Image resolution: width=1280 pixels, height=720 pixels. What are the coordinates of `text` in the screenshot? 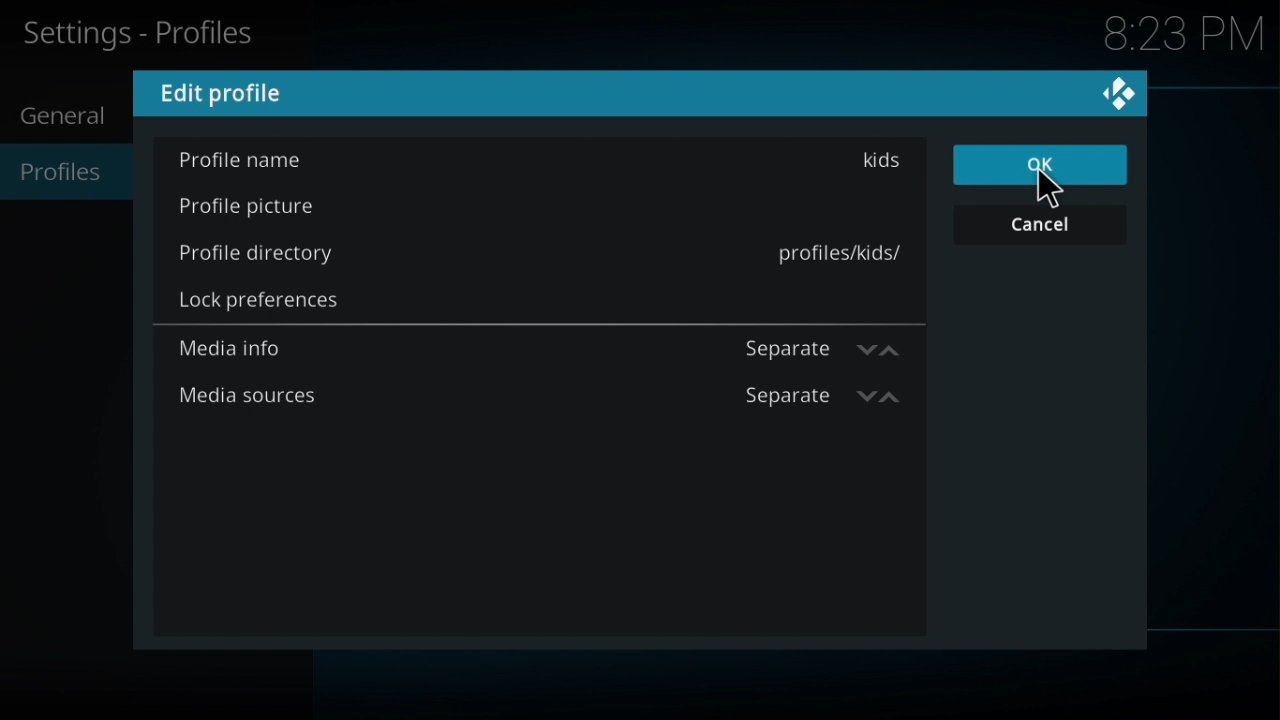 It's located at (823, 250).